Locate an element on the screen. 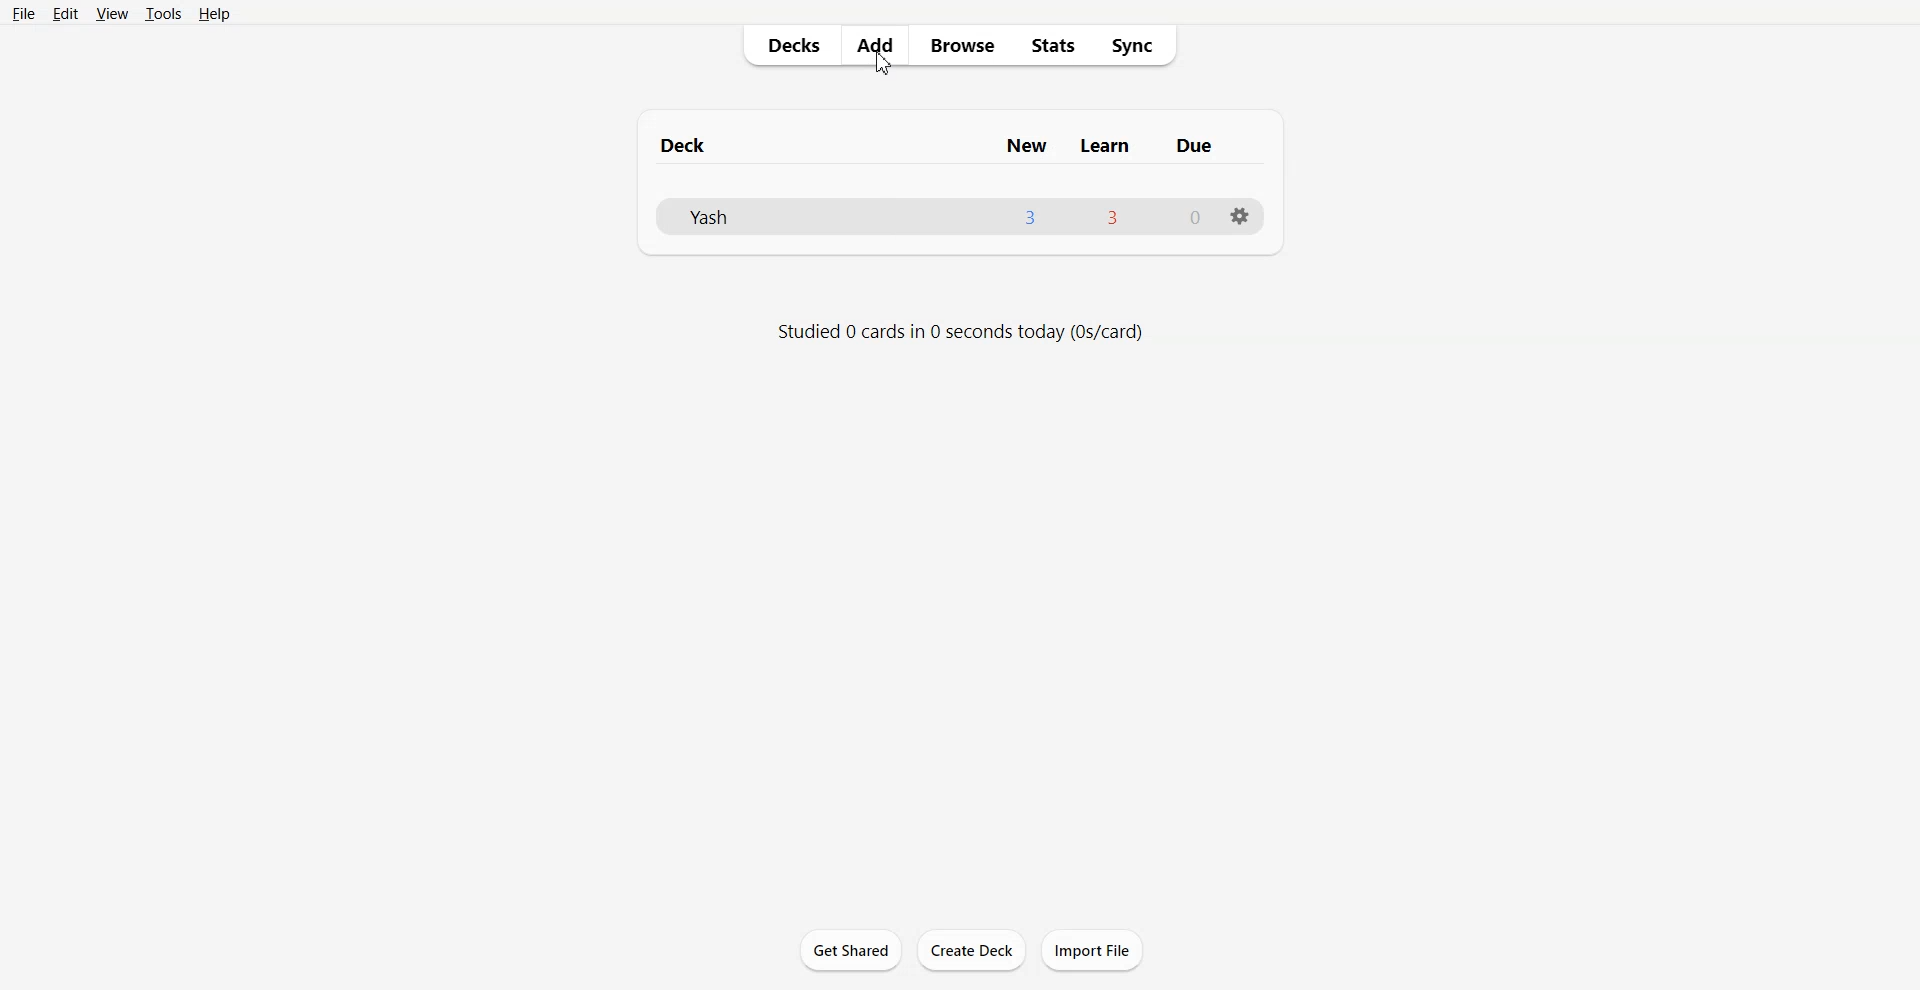 This screenshot has width=1920, height=990. learn is located at coordinates (1104, 144).